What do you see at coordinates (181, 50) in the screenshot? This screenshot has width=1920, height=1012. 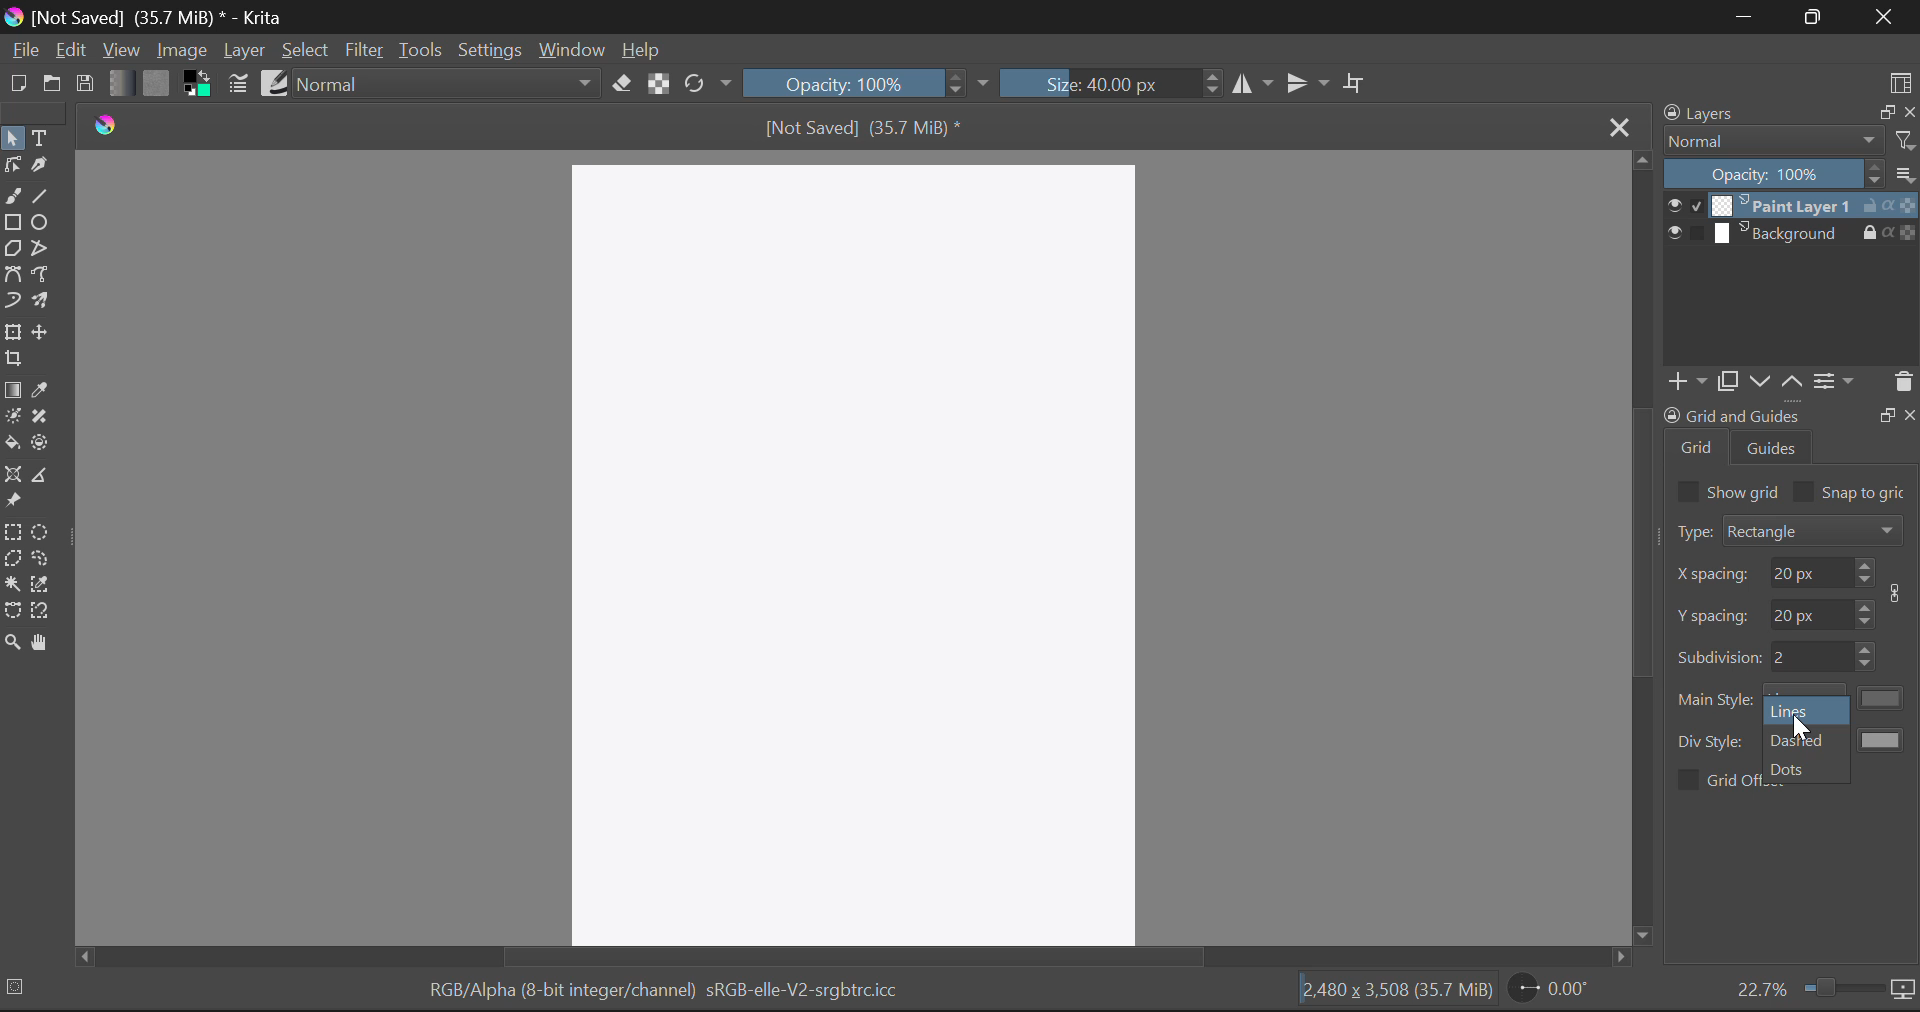 I see `Image` at bounding box center [181, 50].